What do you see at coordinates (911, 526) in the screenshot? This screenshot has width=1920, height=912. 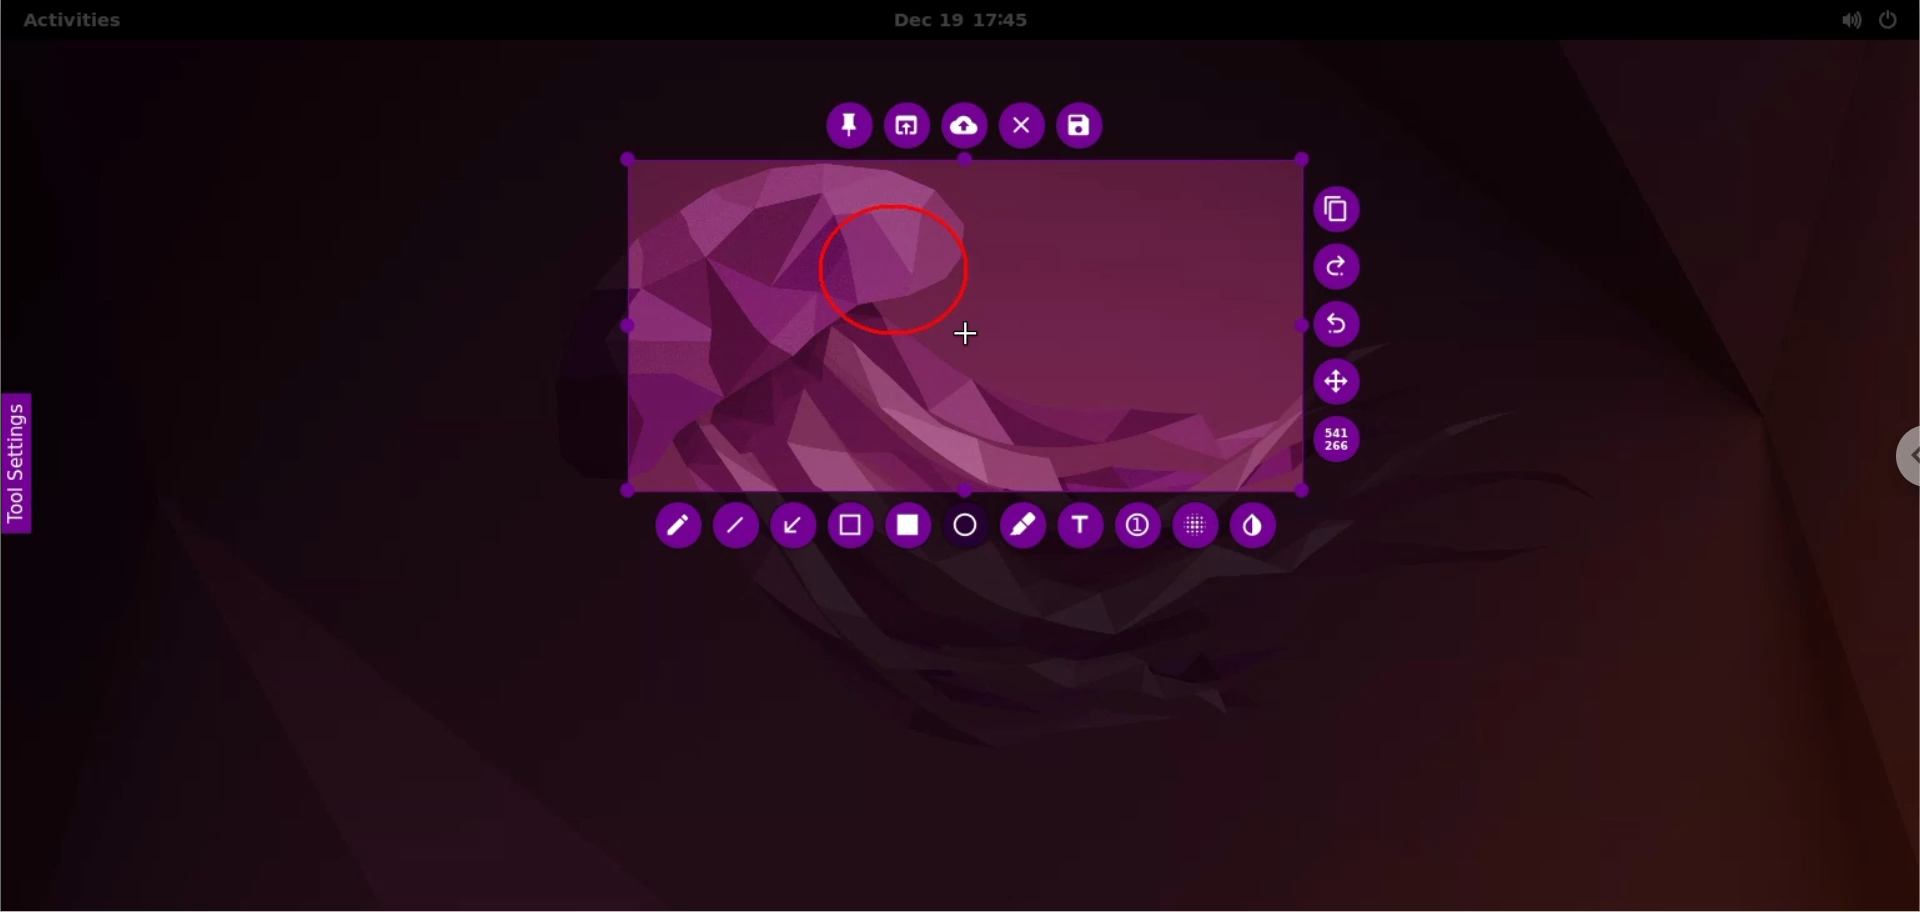 I see `rectangle tool` at bounding box center [911, 526].